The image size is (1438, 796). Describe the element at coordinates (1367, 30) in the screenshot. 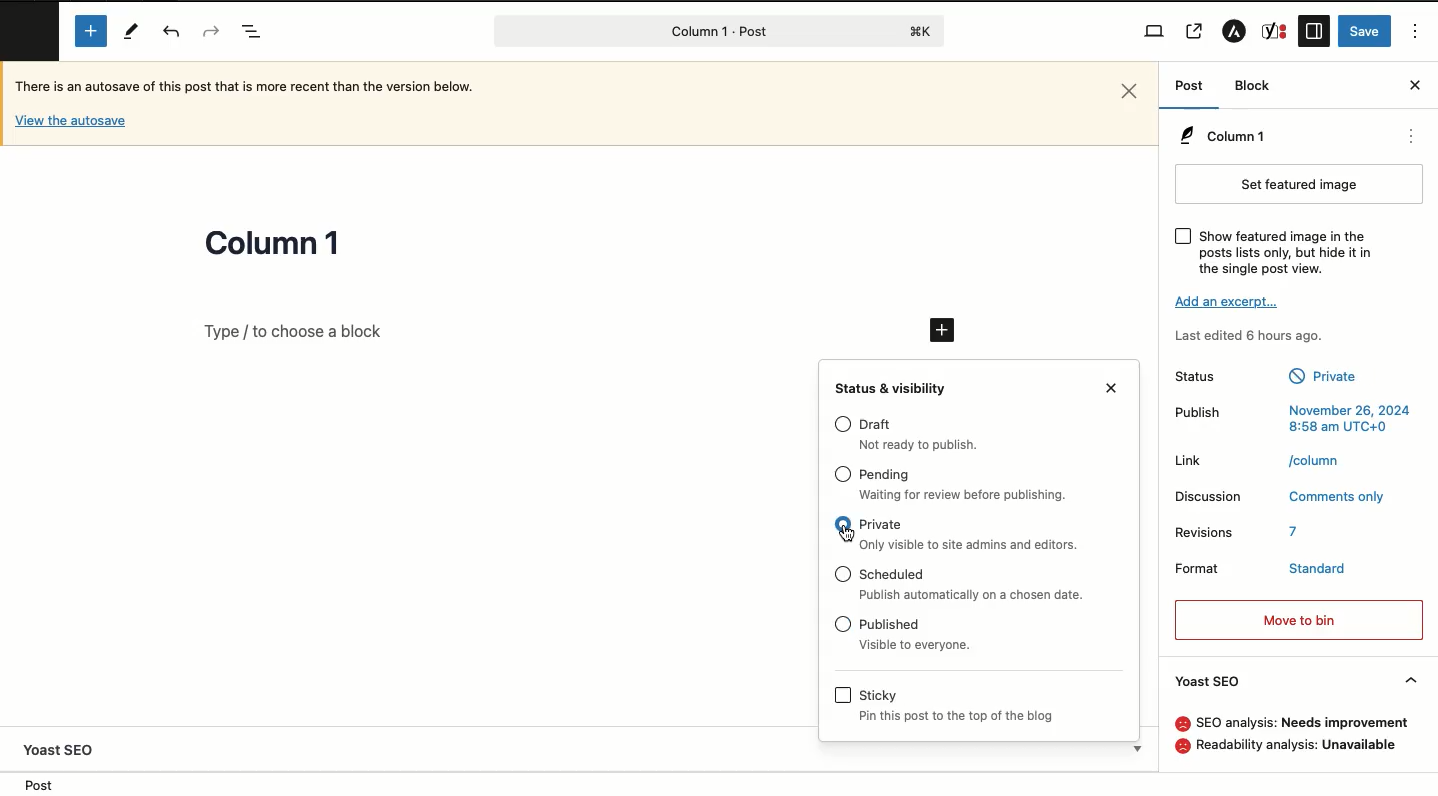

I see `Save` at that location.